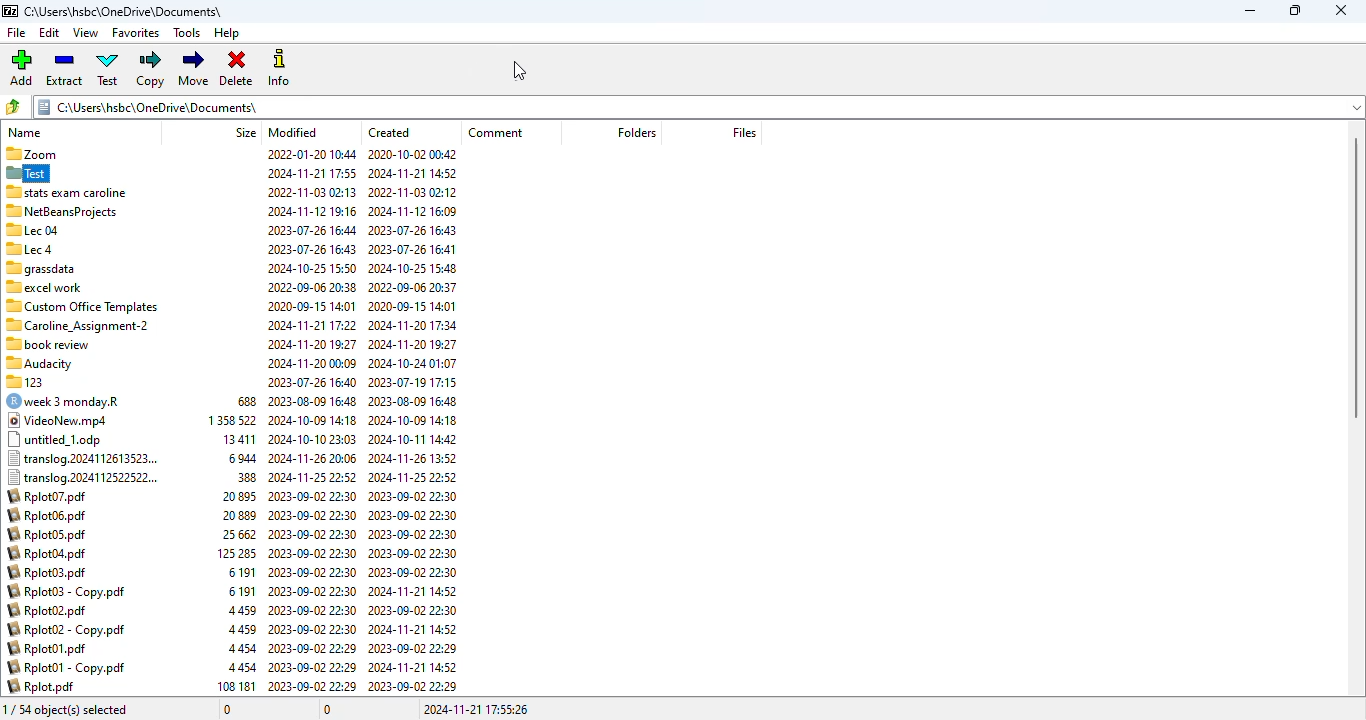  Describe the element at coordinates (67, 709) in the screenshot. I see `1/54 object(s) selected` at that location.